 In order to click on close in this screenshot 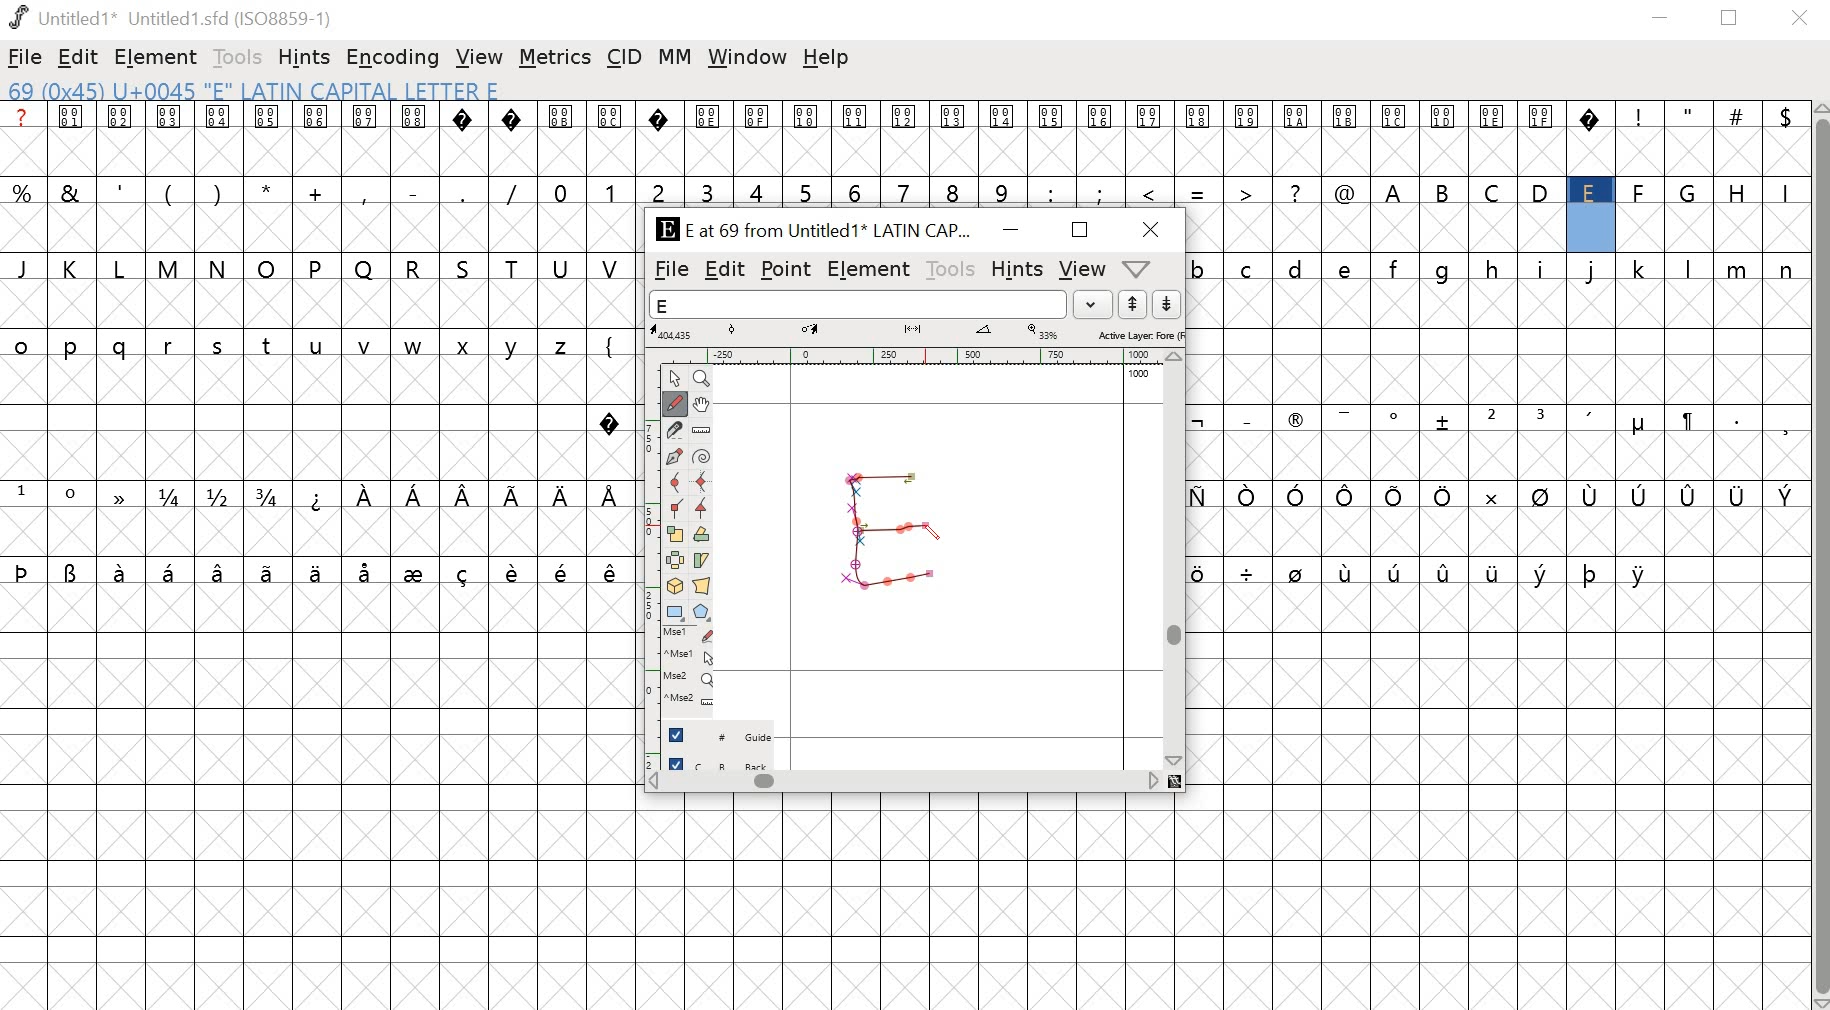, I will do `click(1154, 230)`.